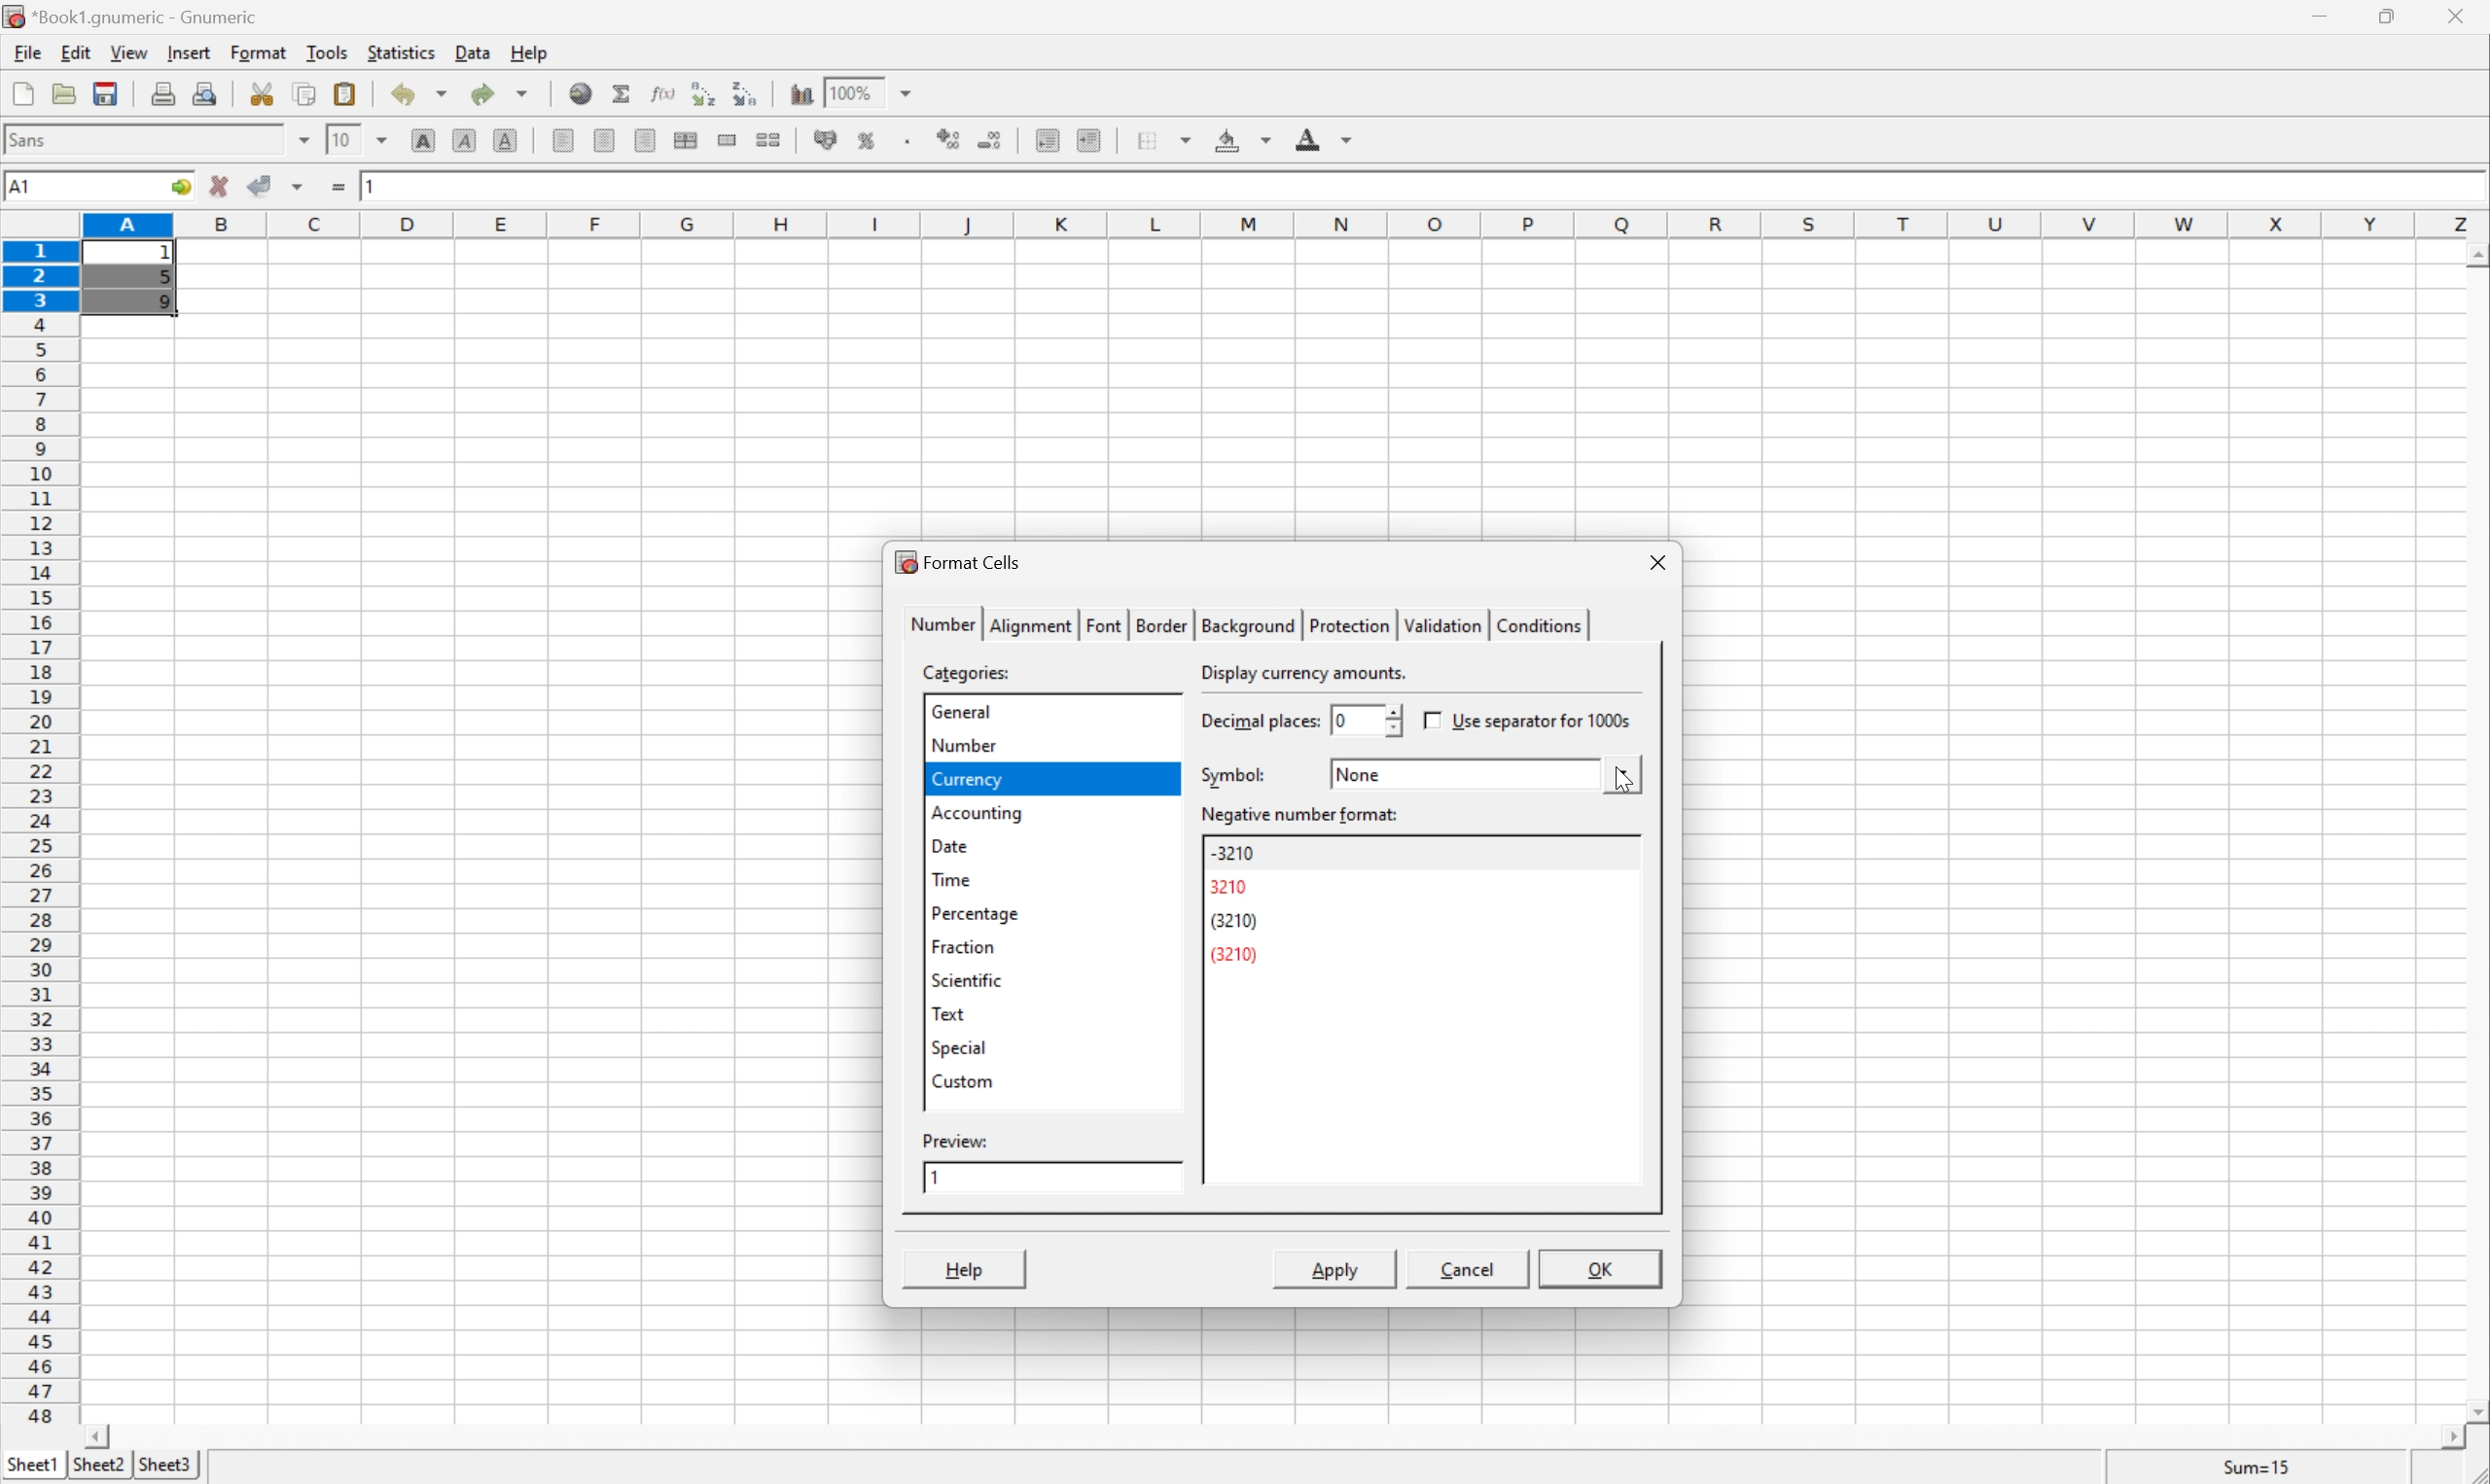 The height and width of the screenshot is (1484, 2490). What do you see at coordinates (2257, 1466) in the screenshot?
I see `sum=15` at bounding box center [2257, 1466].